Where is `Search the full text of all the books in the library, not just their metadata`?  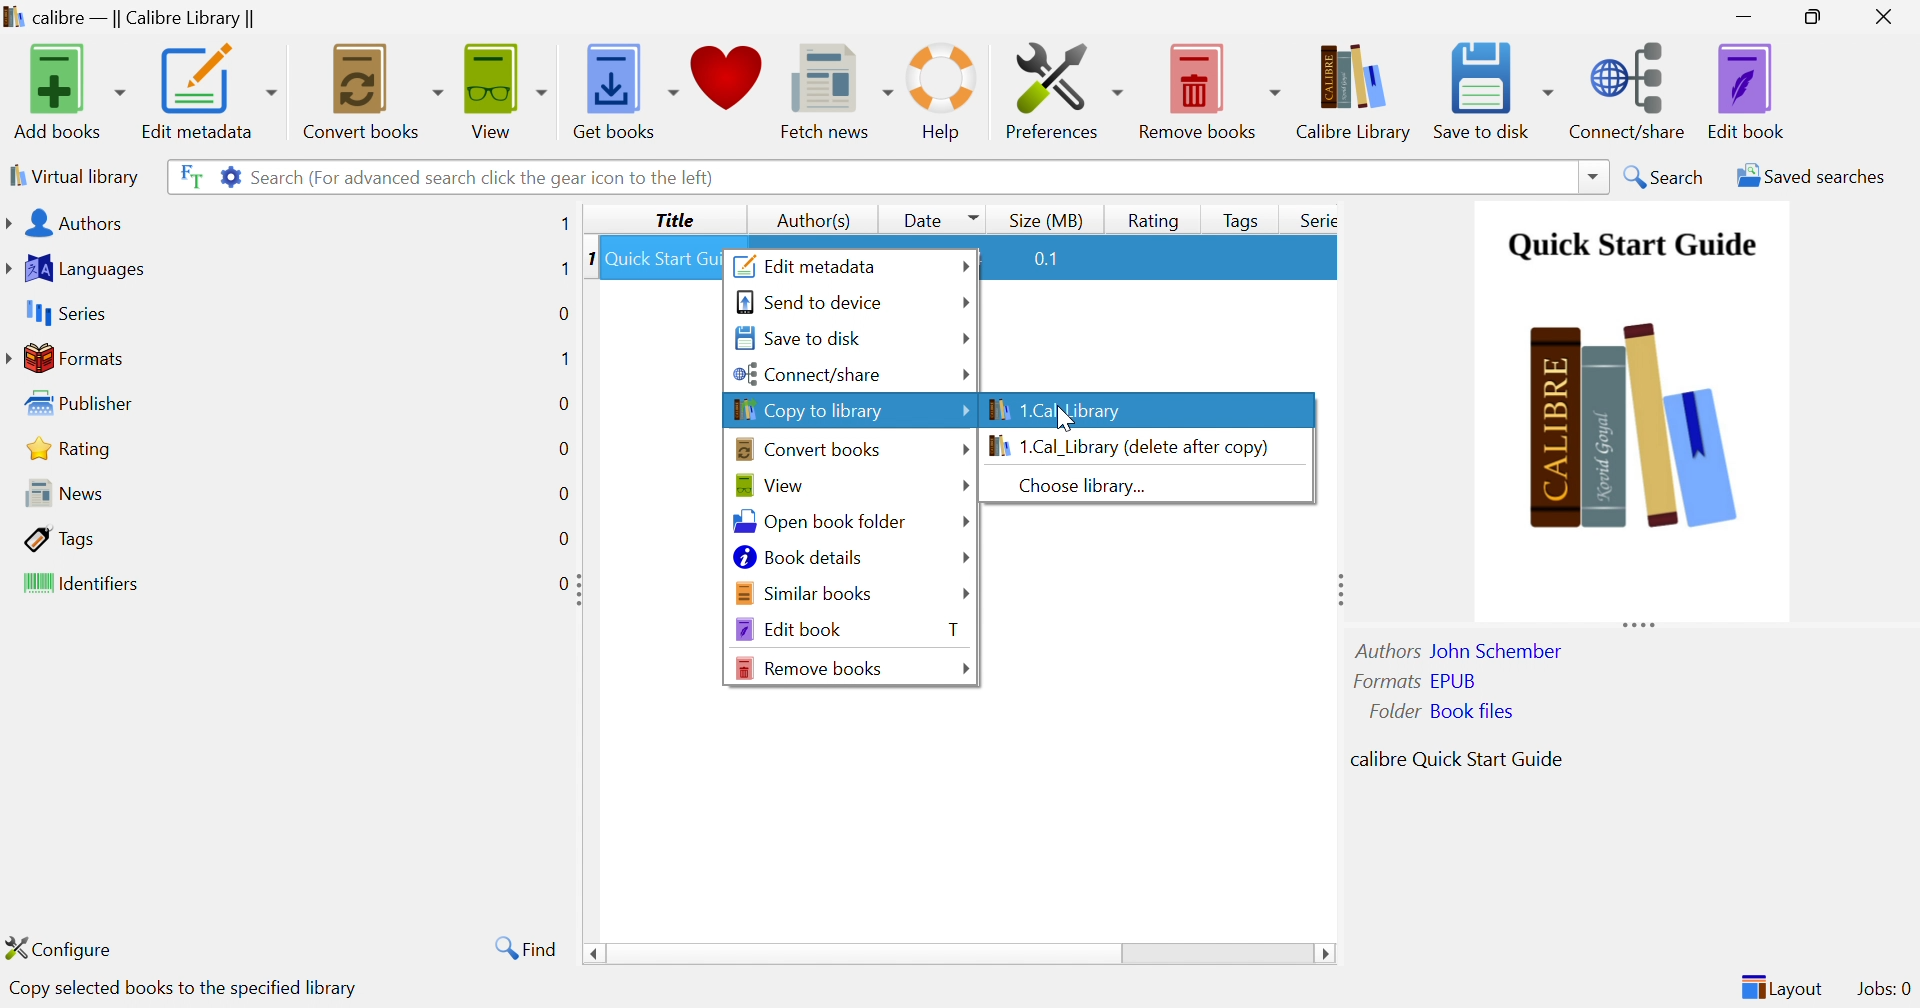 Search the full text of all the books in the library, not just their metadata is located at coordinates (187, 173).